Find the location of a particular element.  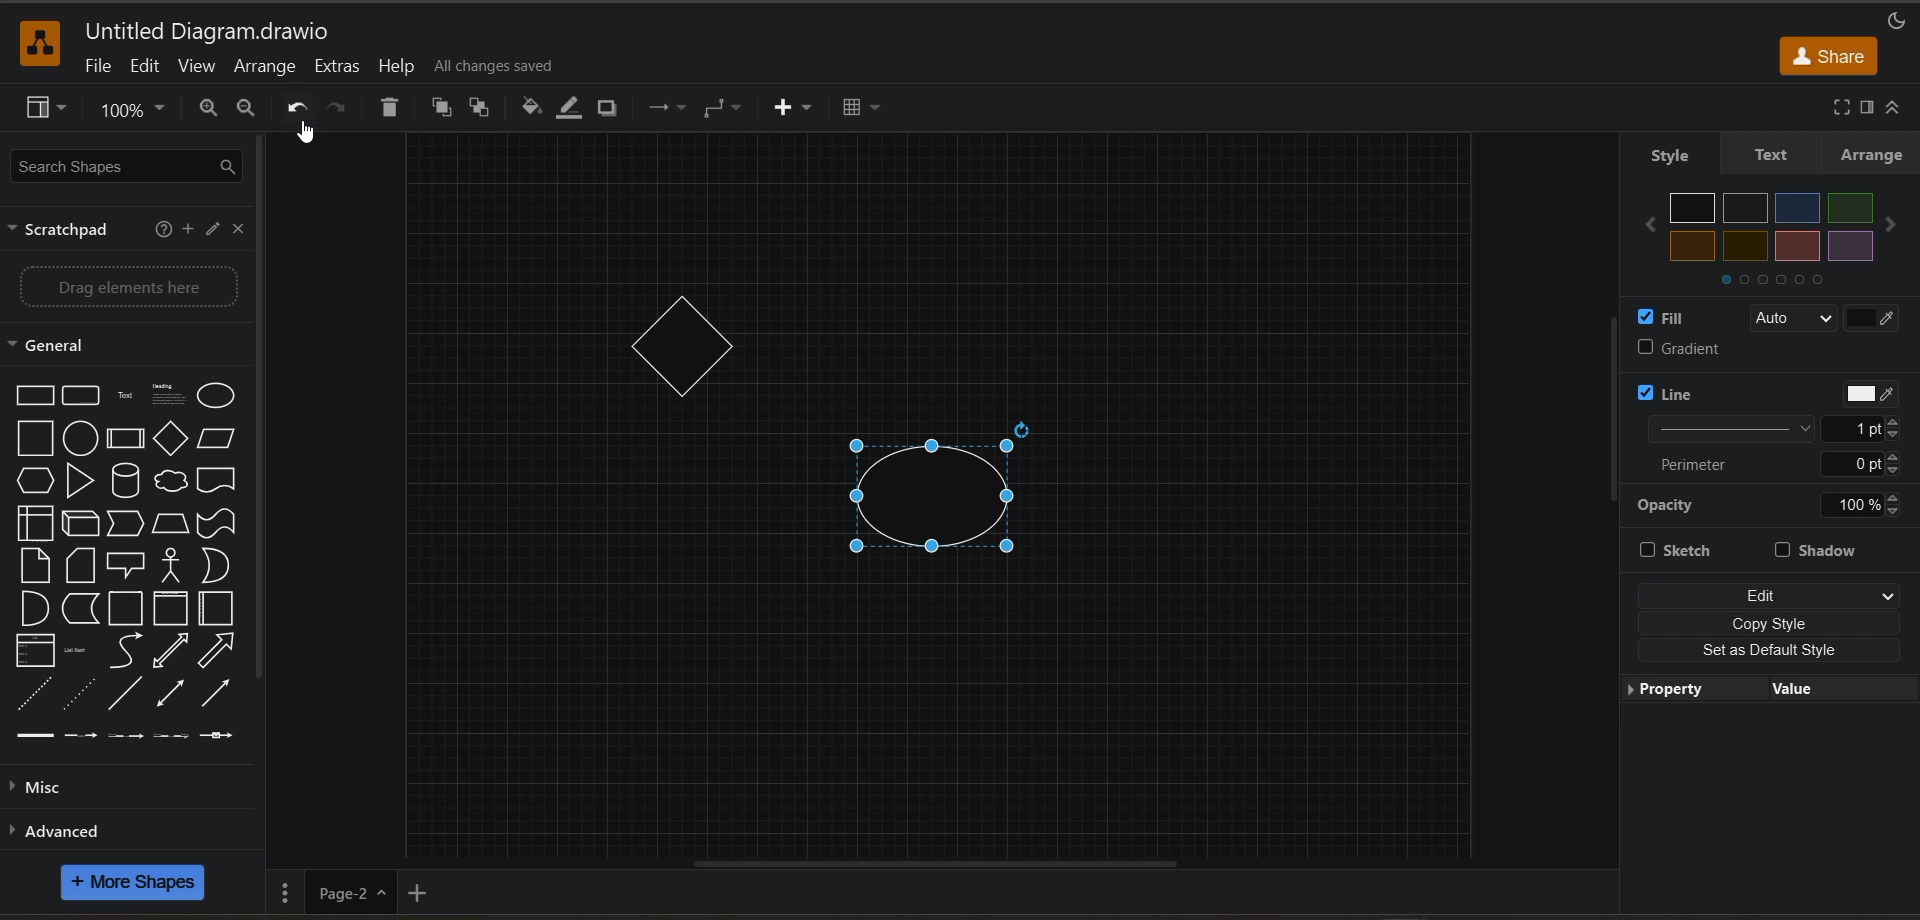

Line is located at coordinates (126, 695).